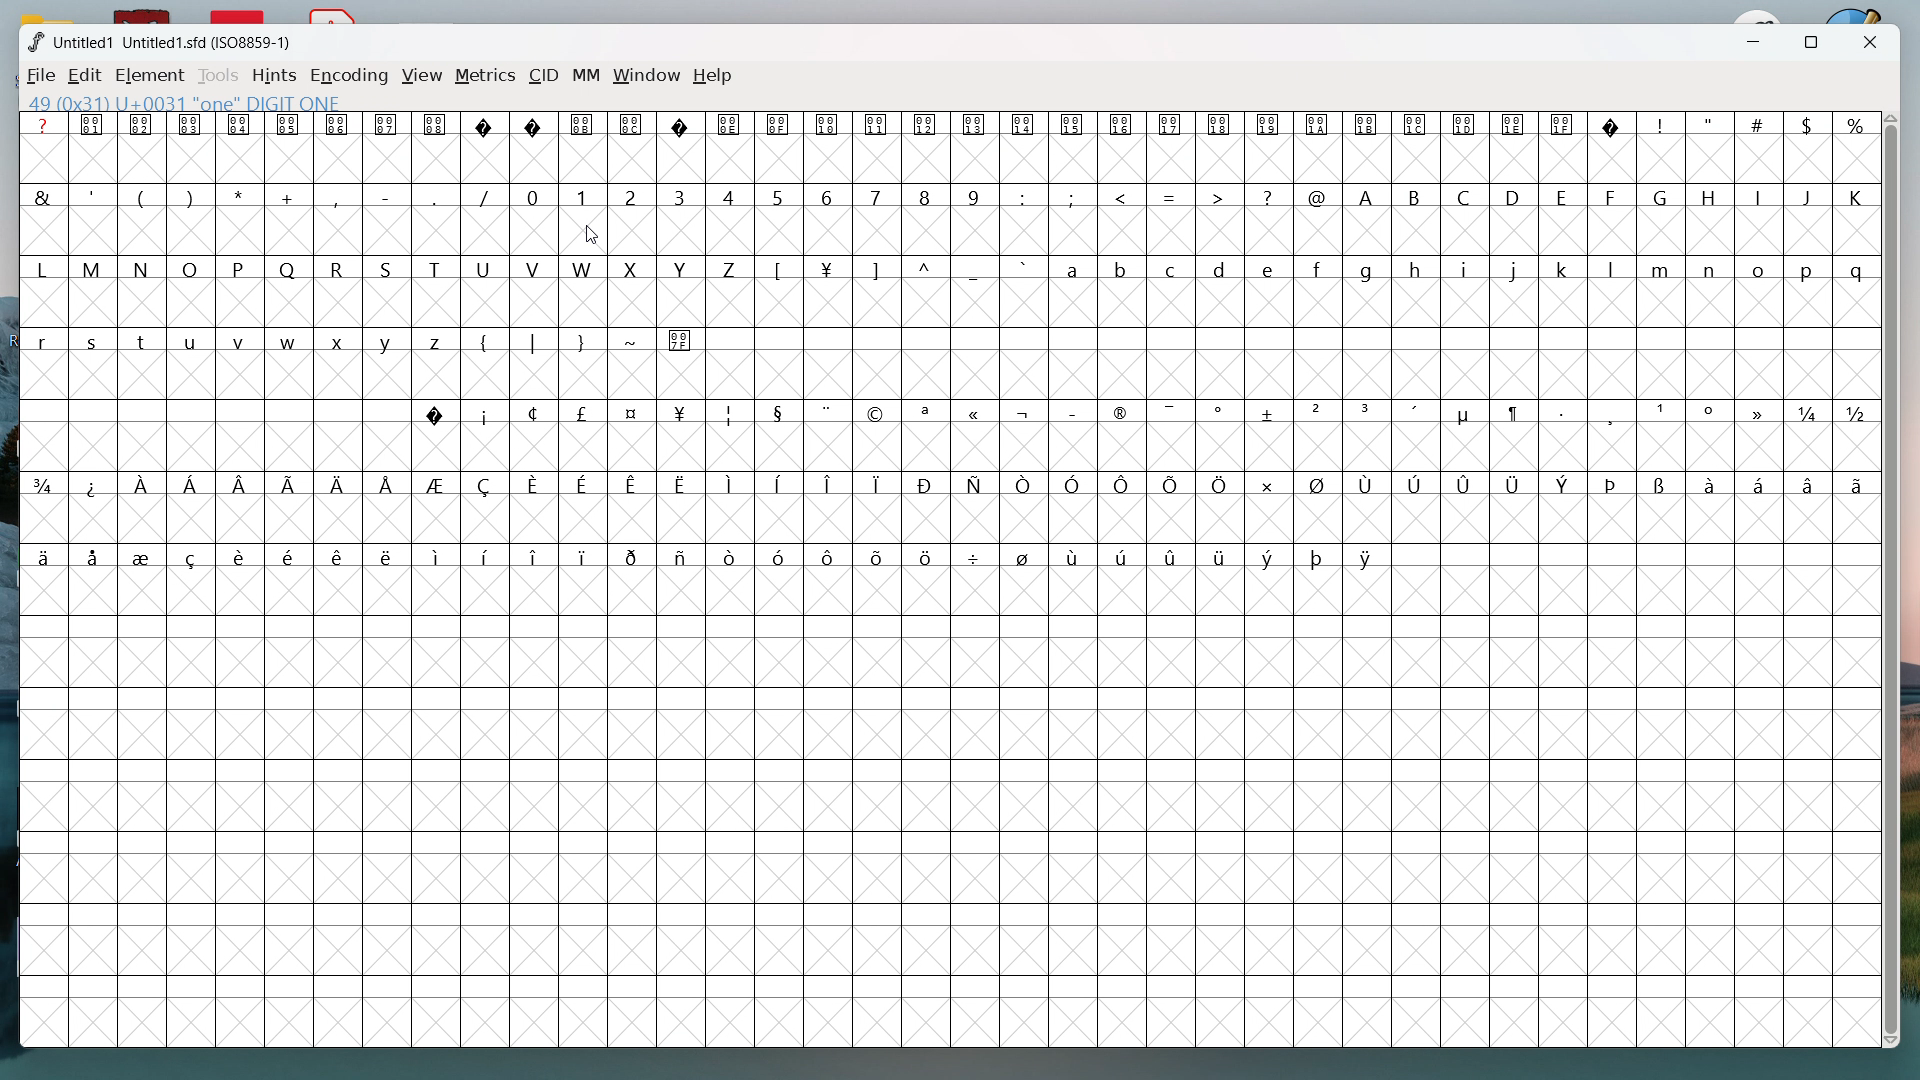 The height and width of the screenshot is (1080, 1920). What do you see at coordinates (1516, 483) in the screenshot?
I see `symbol` at bounding box center [1516, 483].